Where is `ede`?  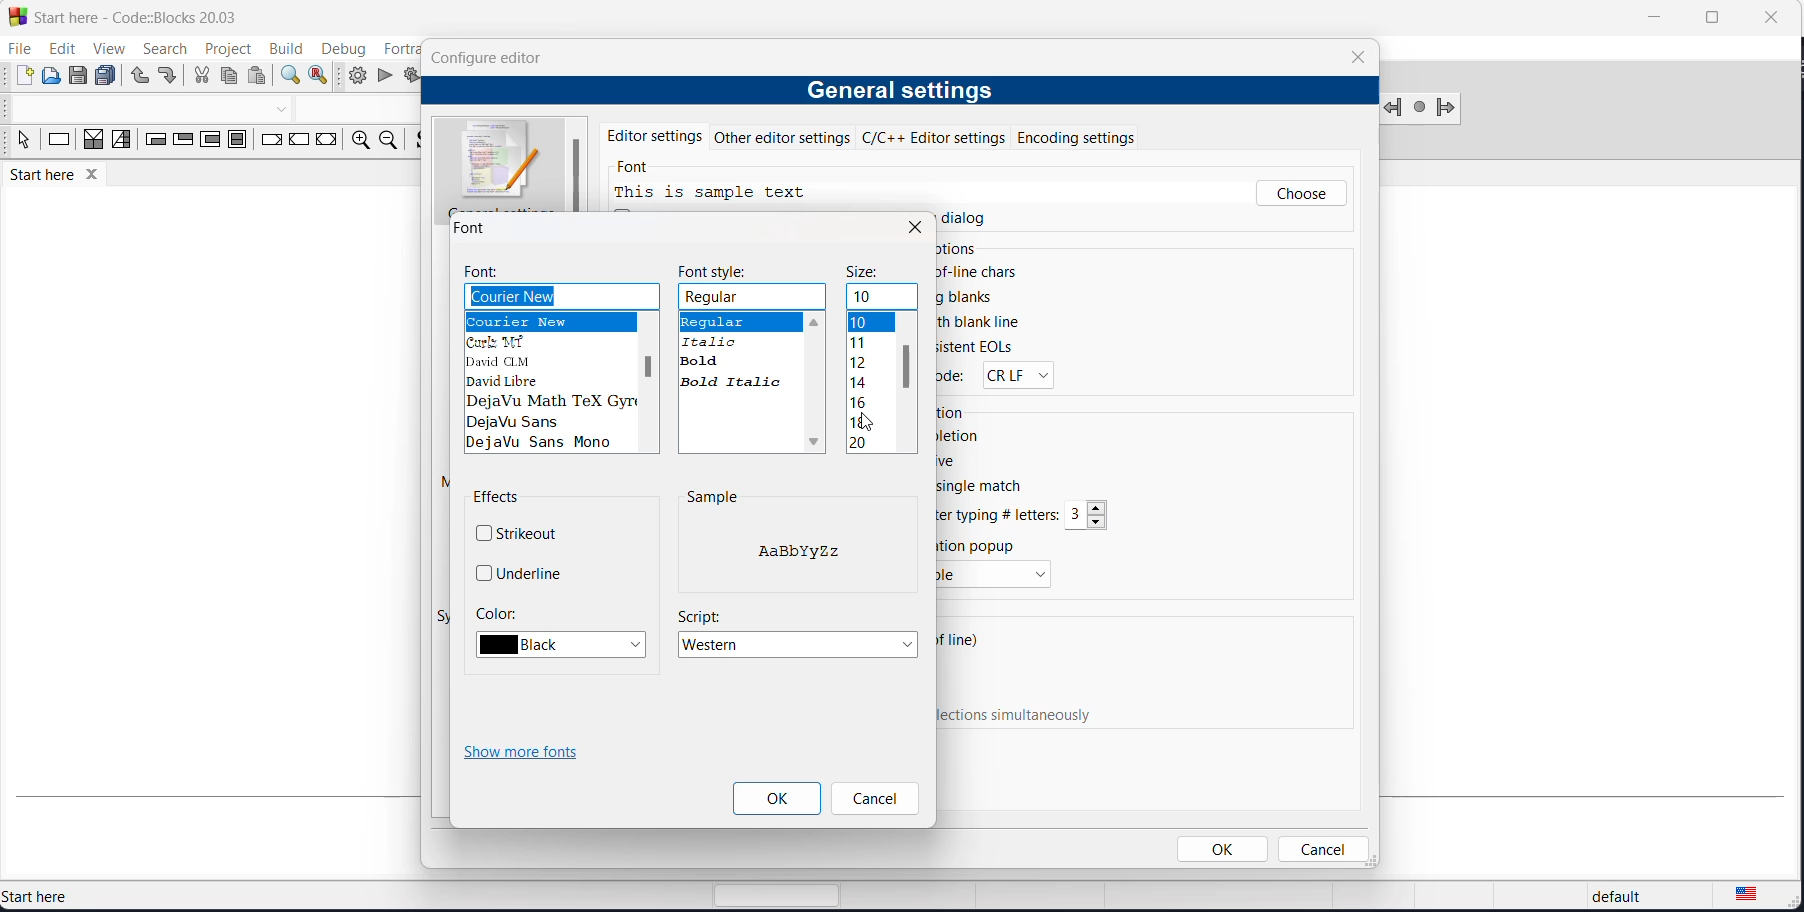 ede is located at coordinates (955, 379).